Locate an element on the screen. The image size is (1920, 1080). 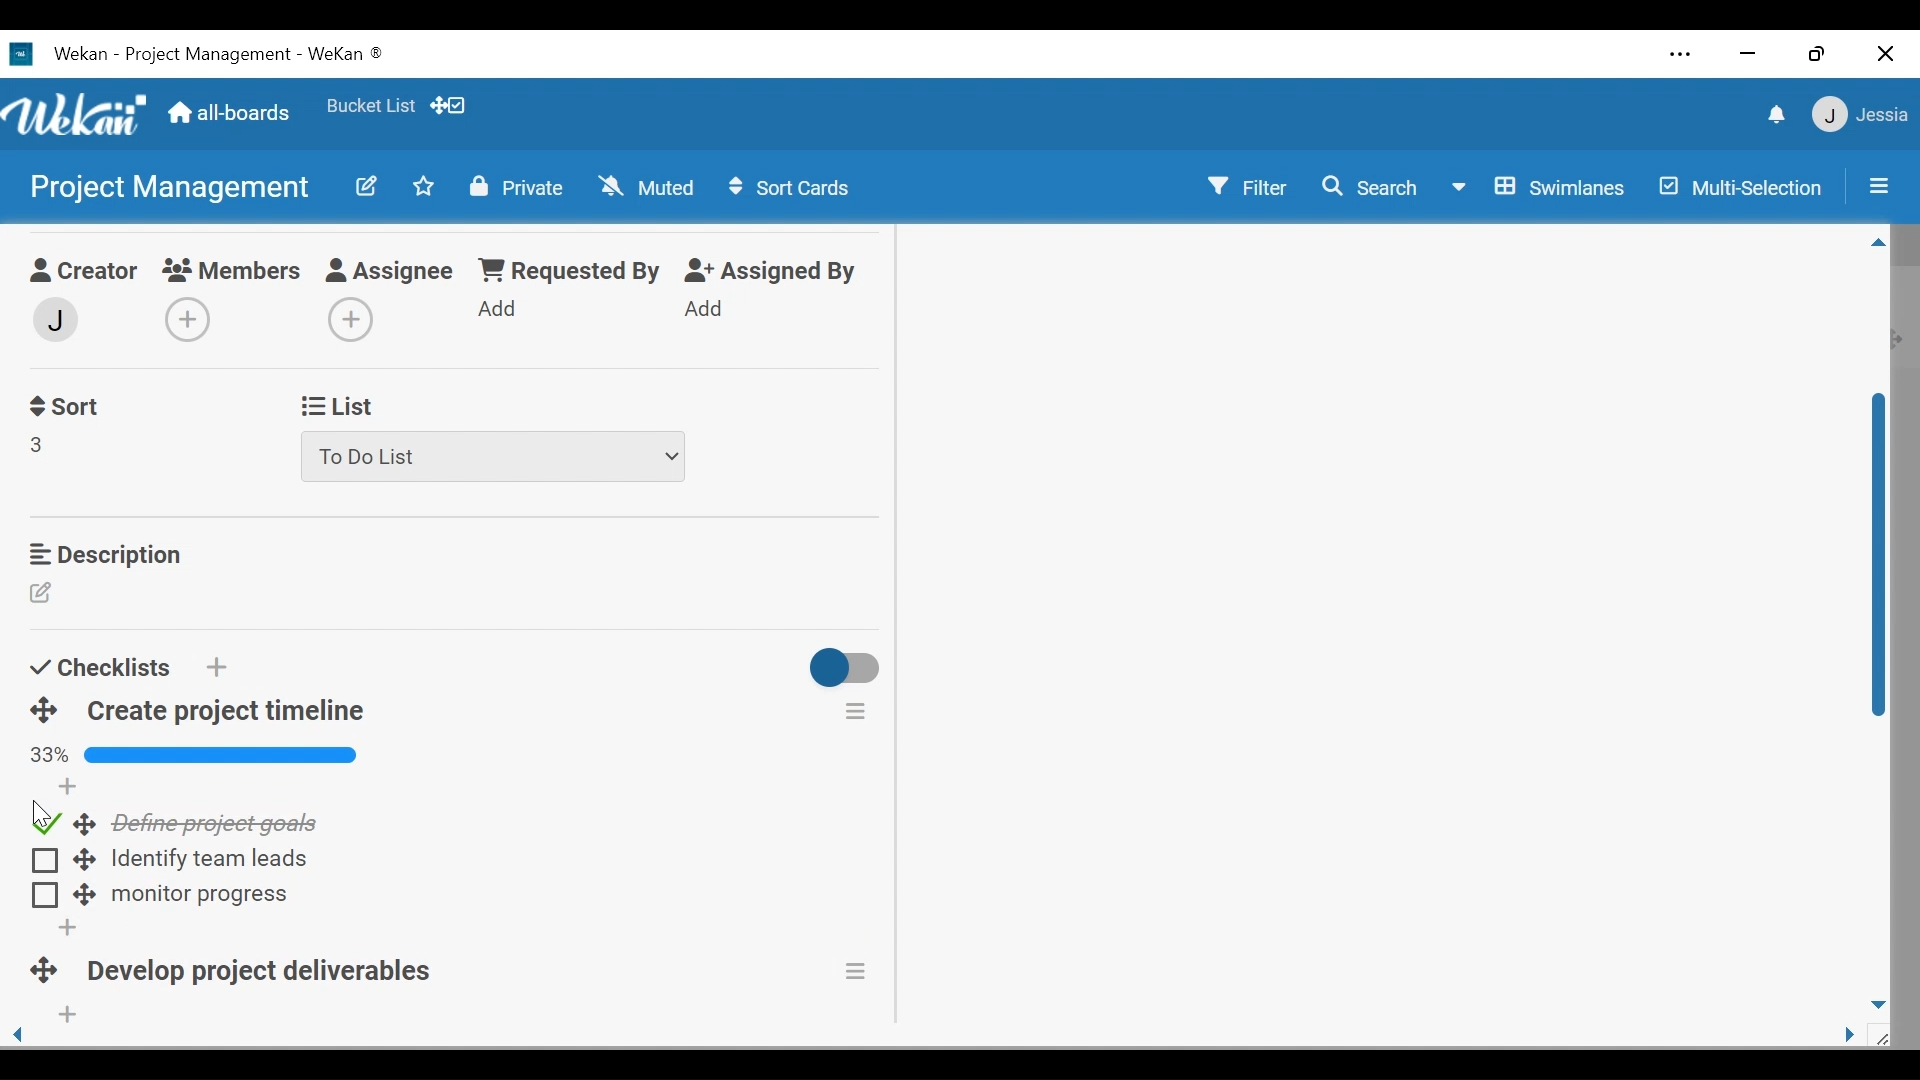
add is located at coordinates (80, 932).